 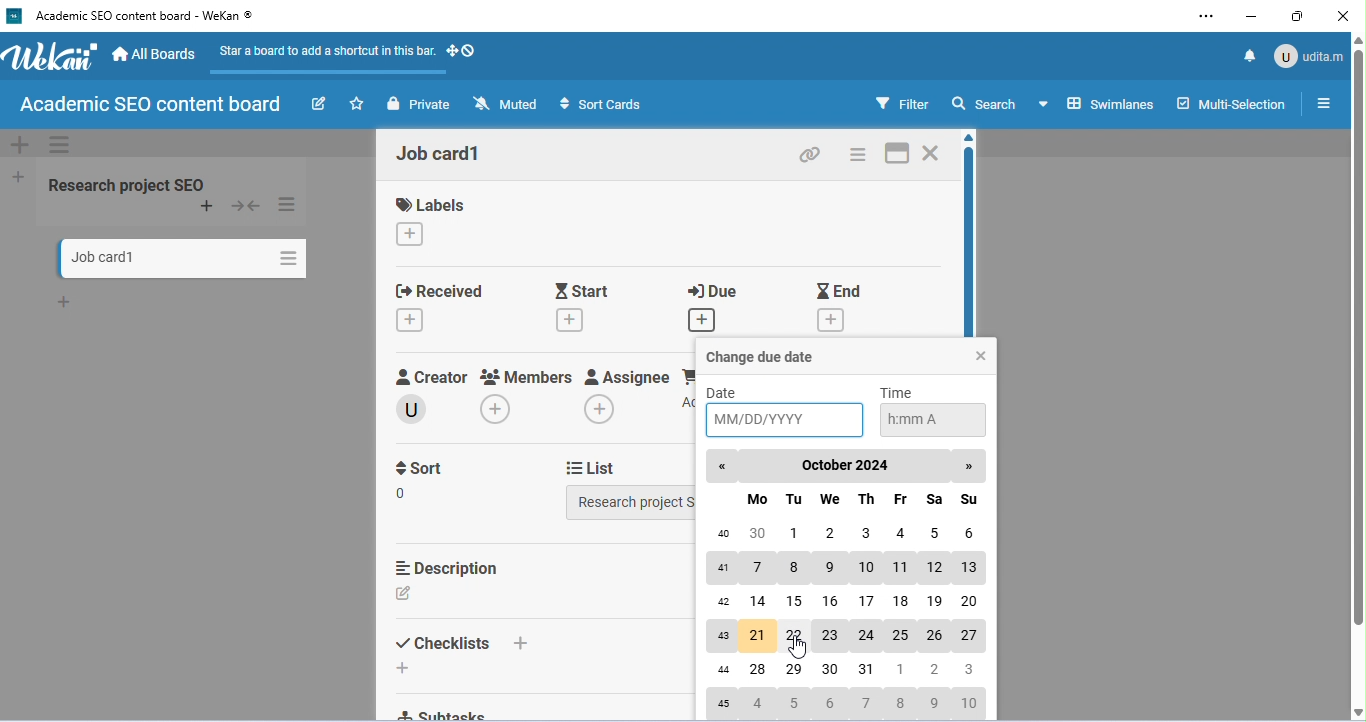 What do you see at coordinates (1342, 17) in the screenshot?
I see `close` at bounding box center [1342, 17].